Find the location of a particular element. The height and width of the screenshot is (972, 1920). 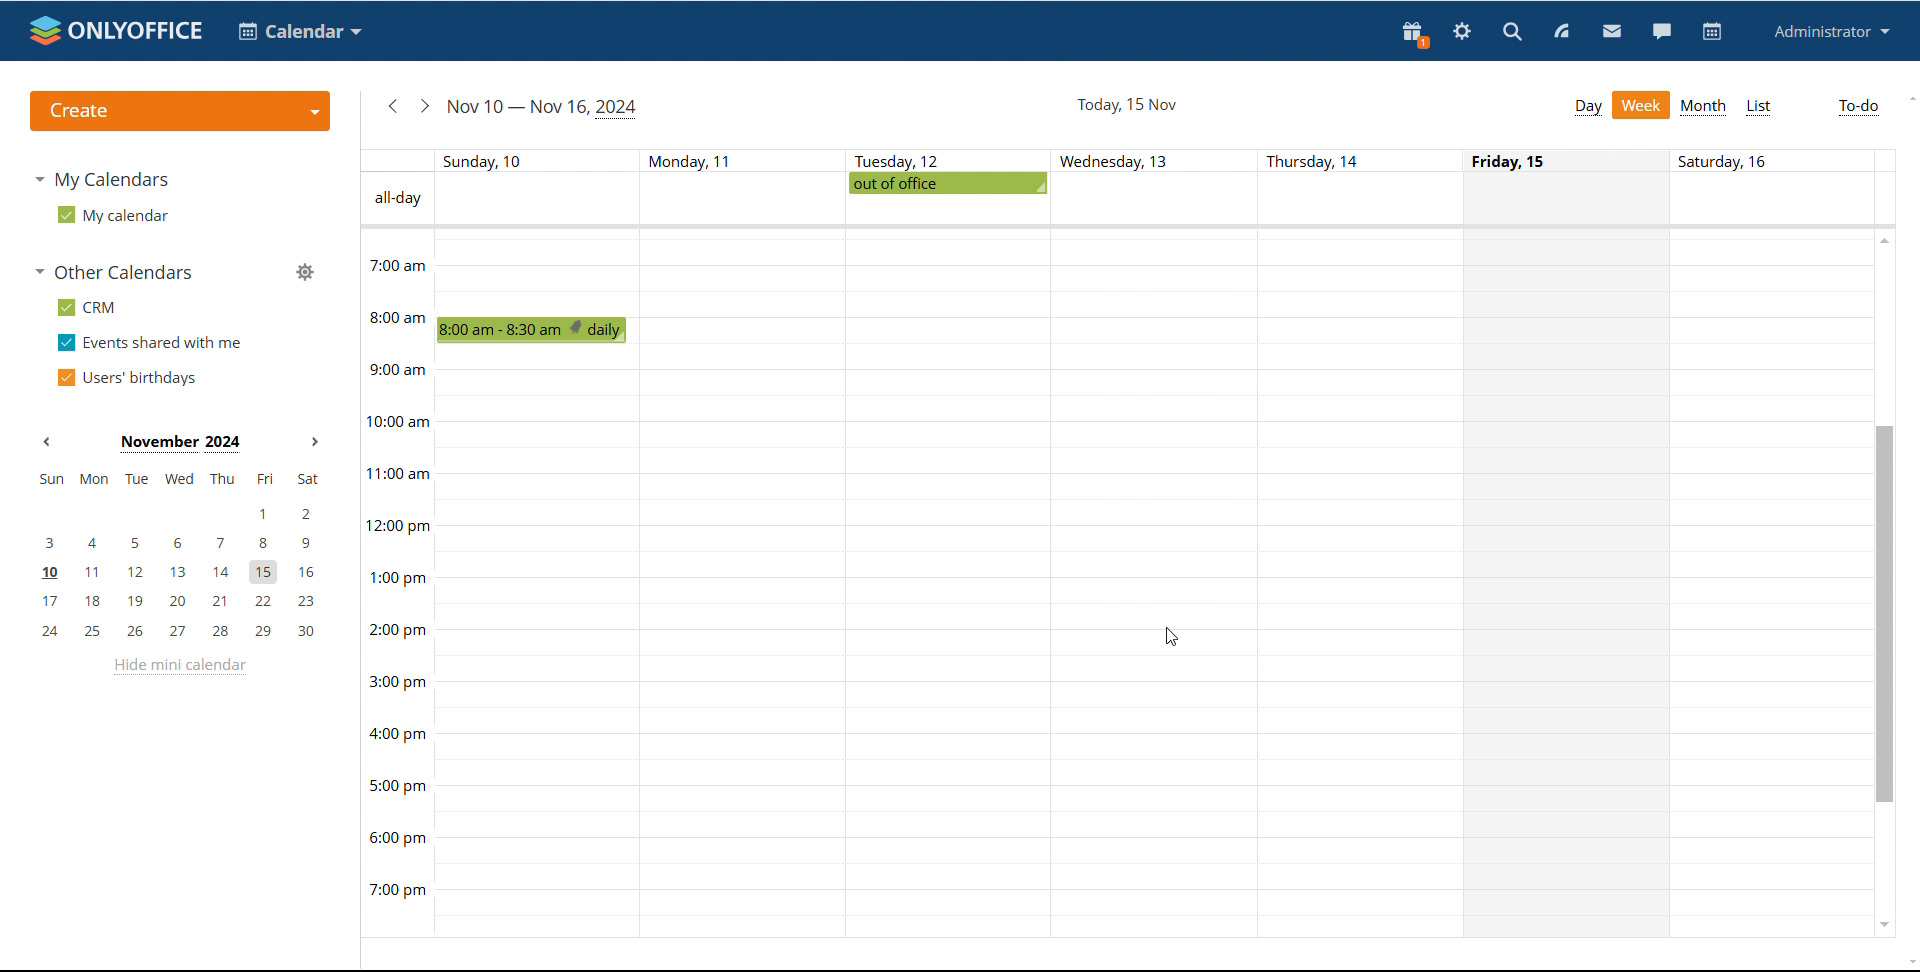

create is located at coordinates (179, 111).